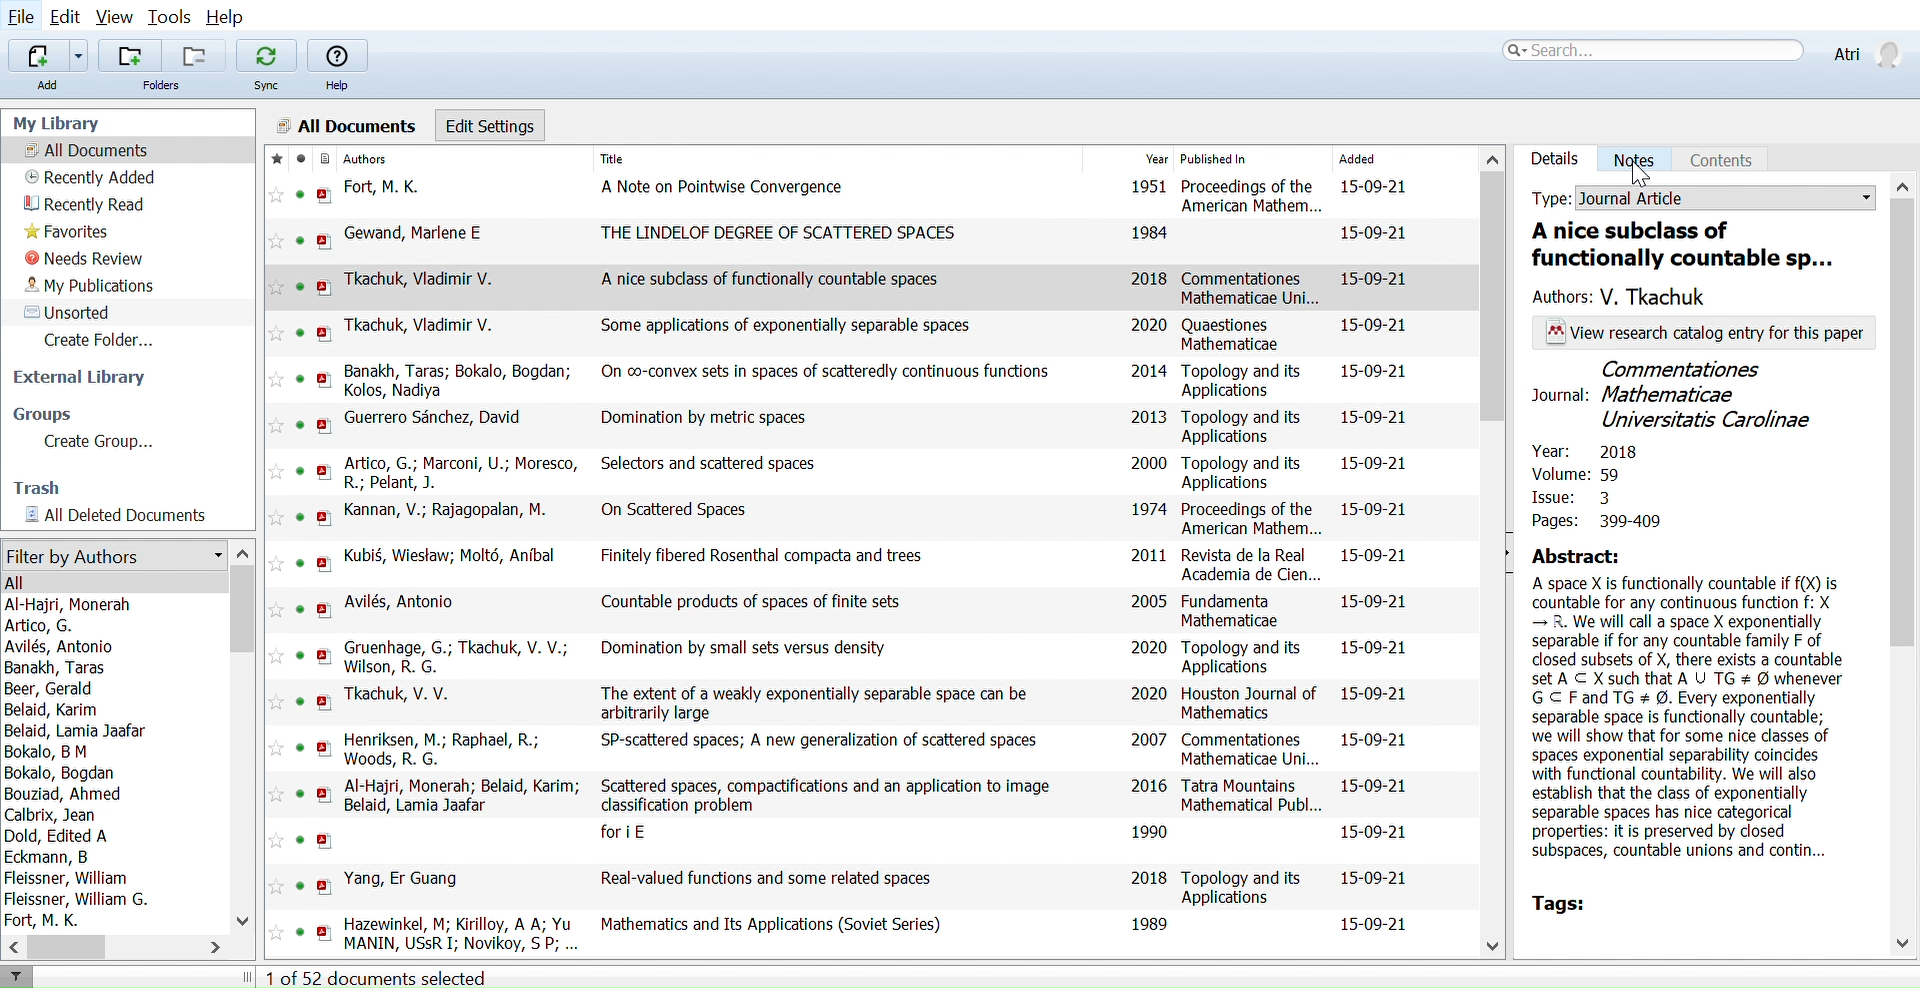  What do you see at coordinates (1865, 50) in the screenshot?
I see `Profile` at bounding box center [1865, 50].